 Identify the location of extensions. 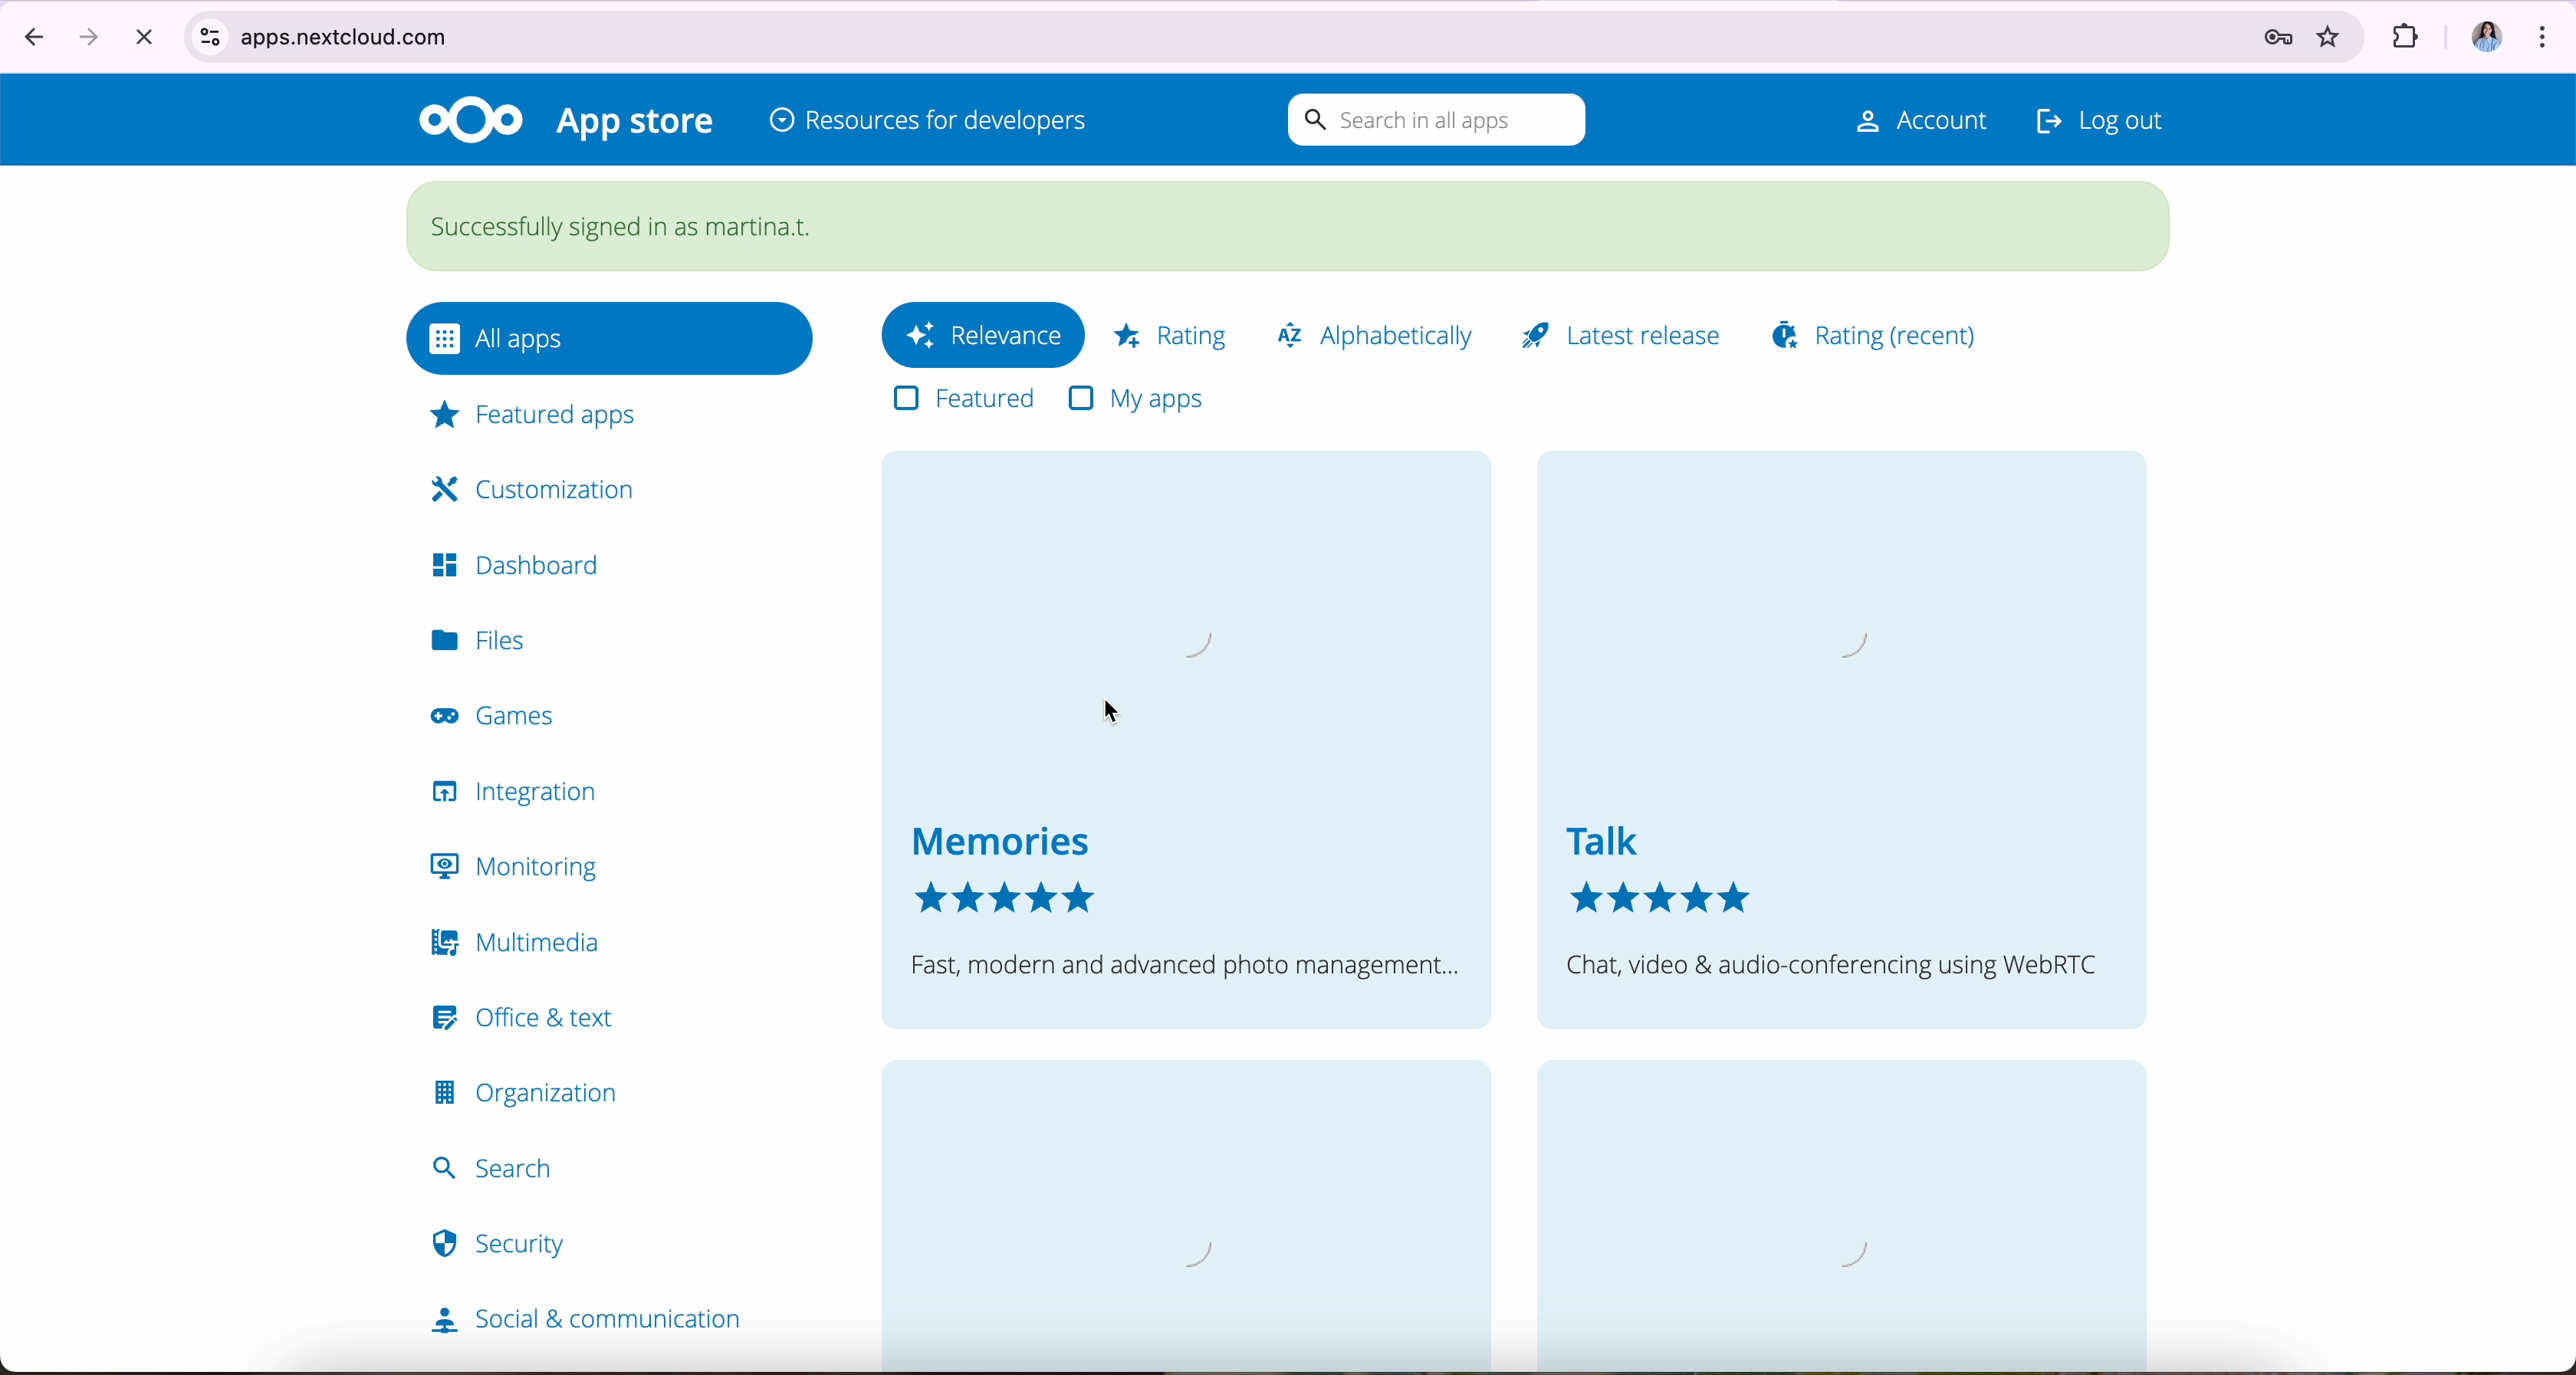
(2417, 37).